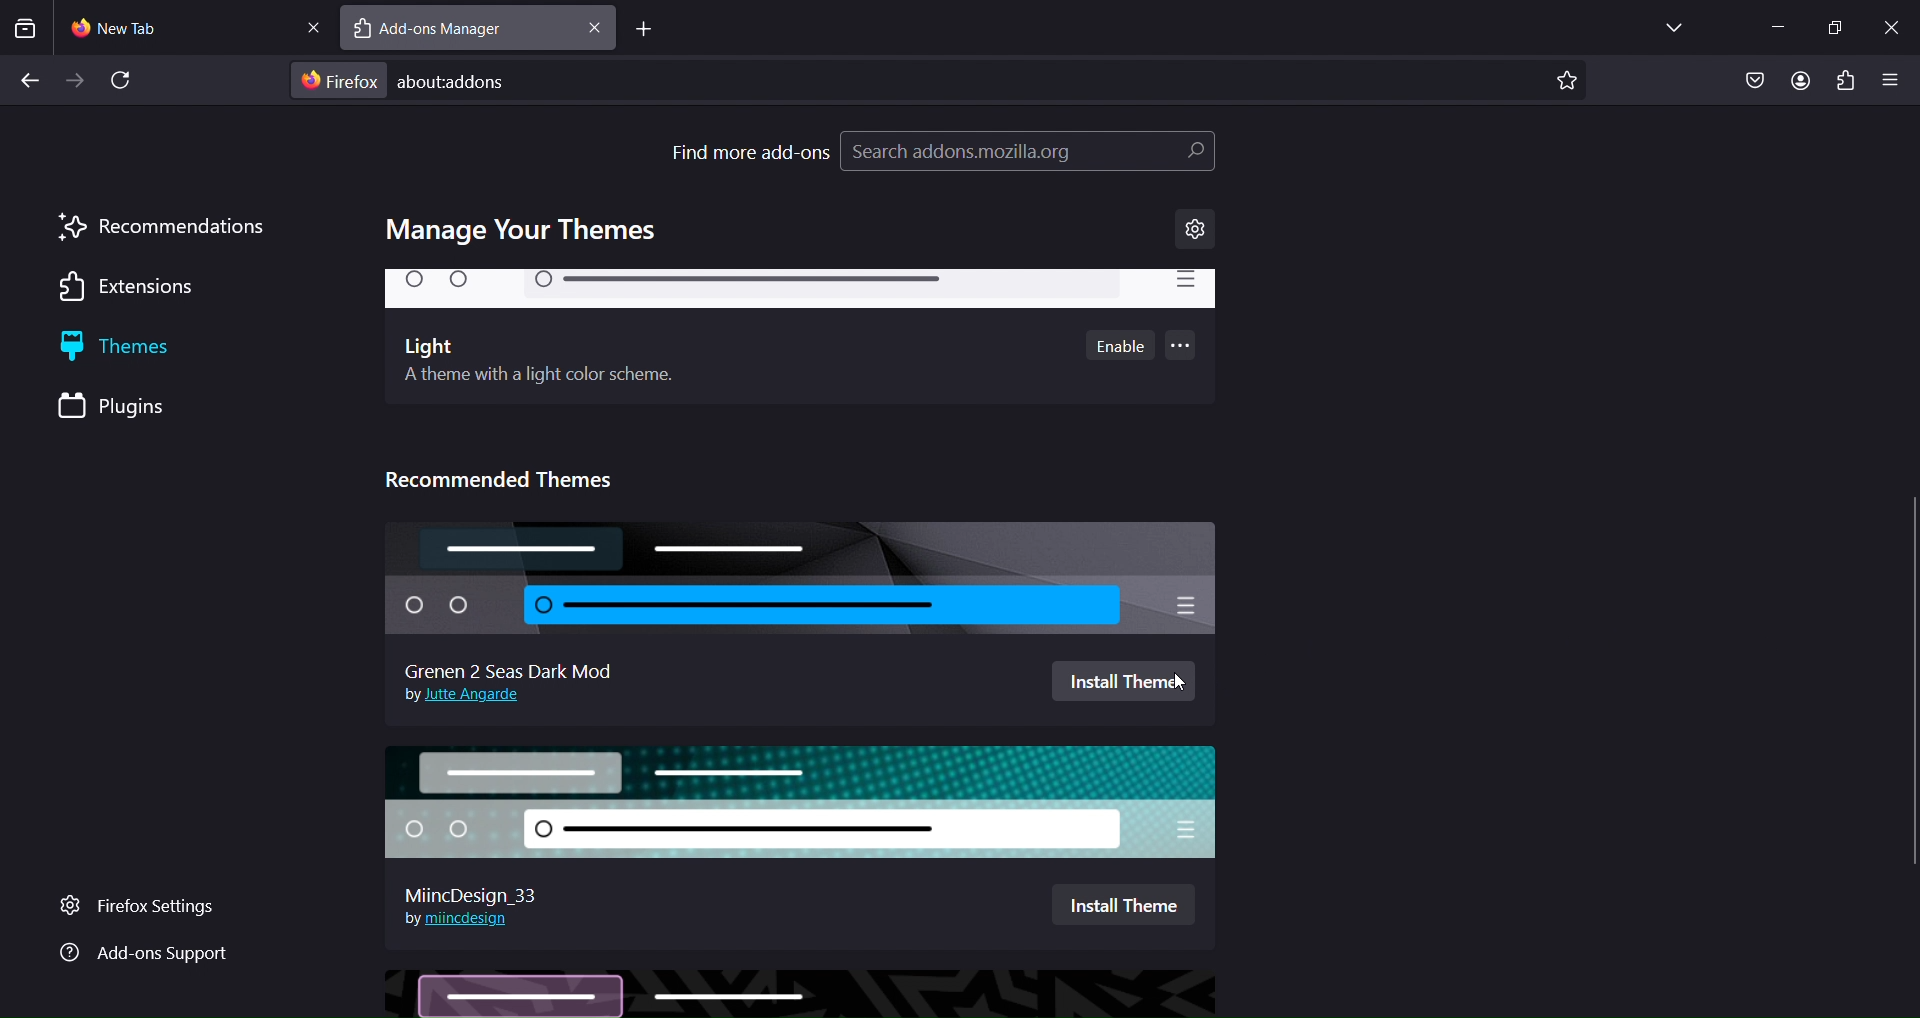  What do you see at coordinates (1834, 25) in the screenshot?
I see `restore windowss` at bounding box center [1834, 25].